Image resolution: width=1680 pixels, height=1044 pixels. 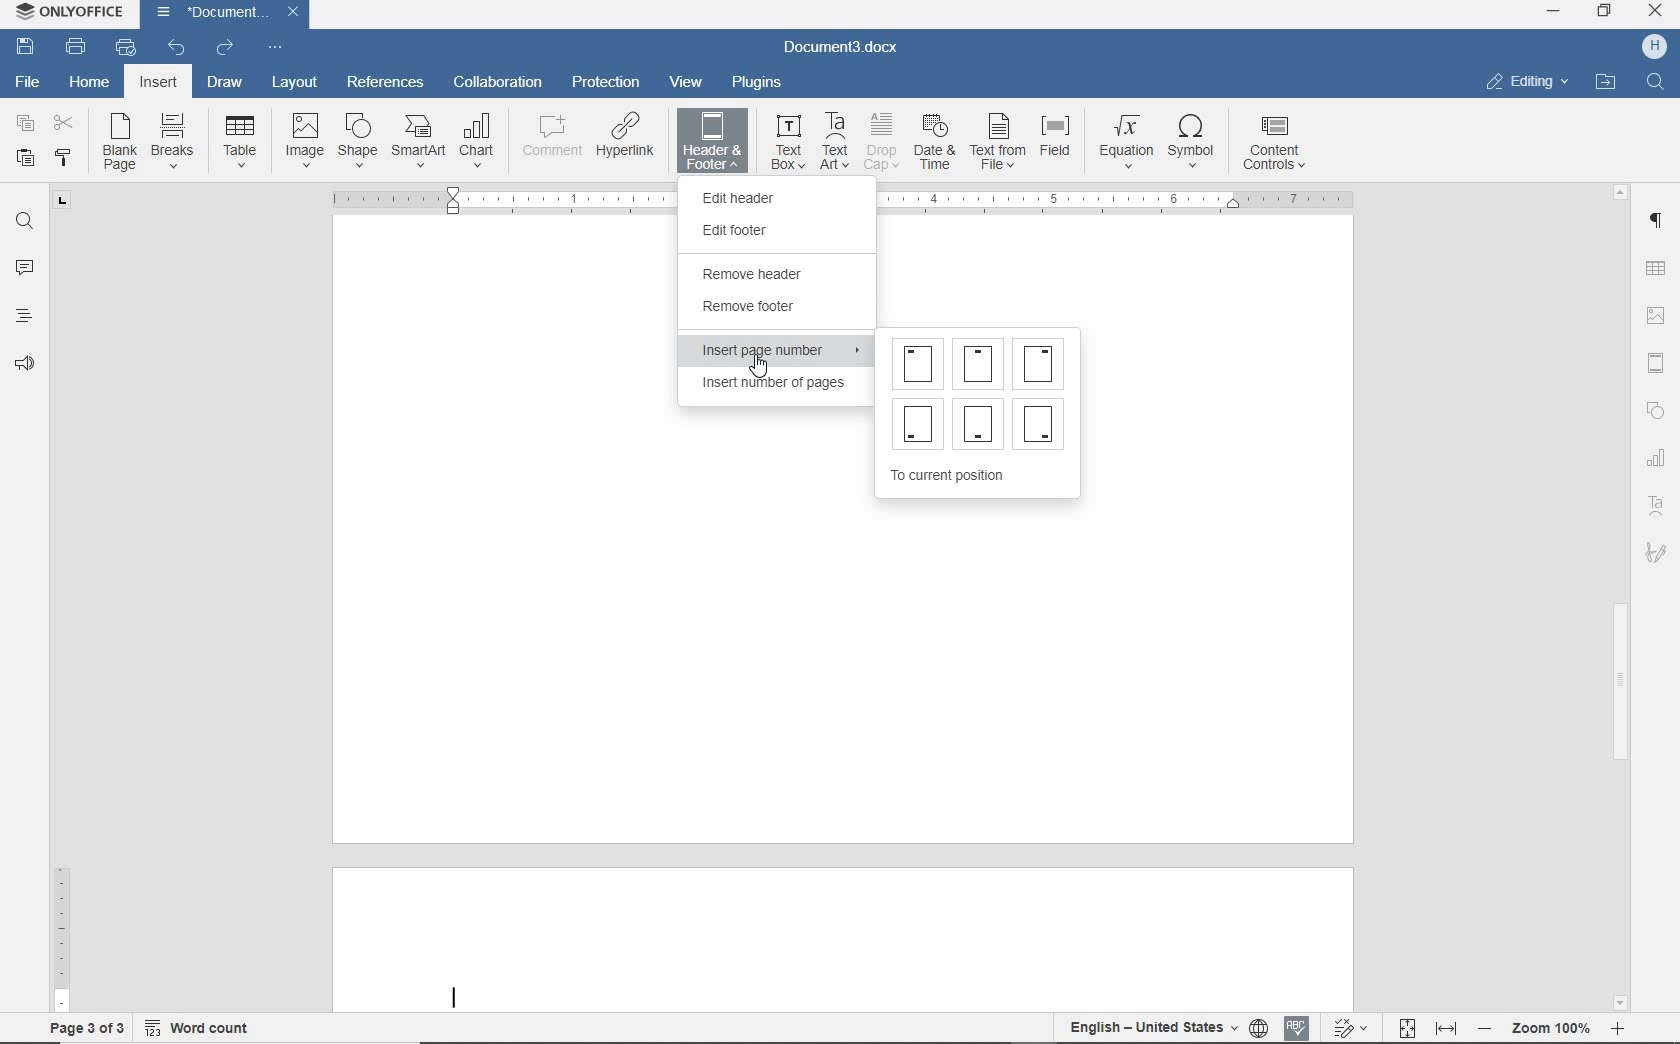 I want to click on REMOVE HEADER, so click(x=774, y=272).